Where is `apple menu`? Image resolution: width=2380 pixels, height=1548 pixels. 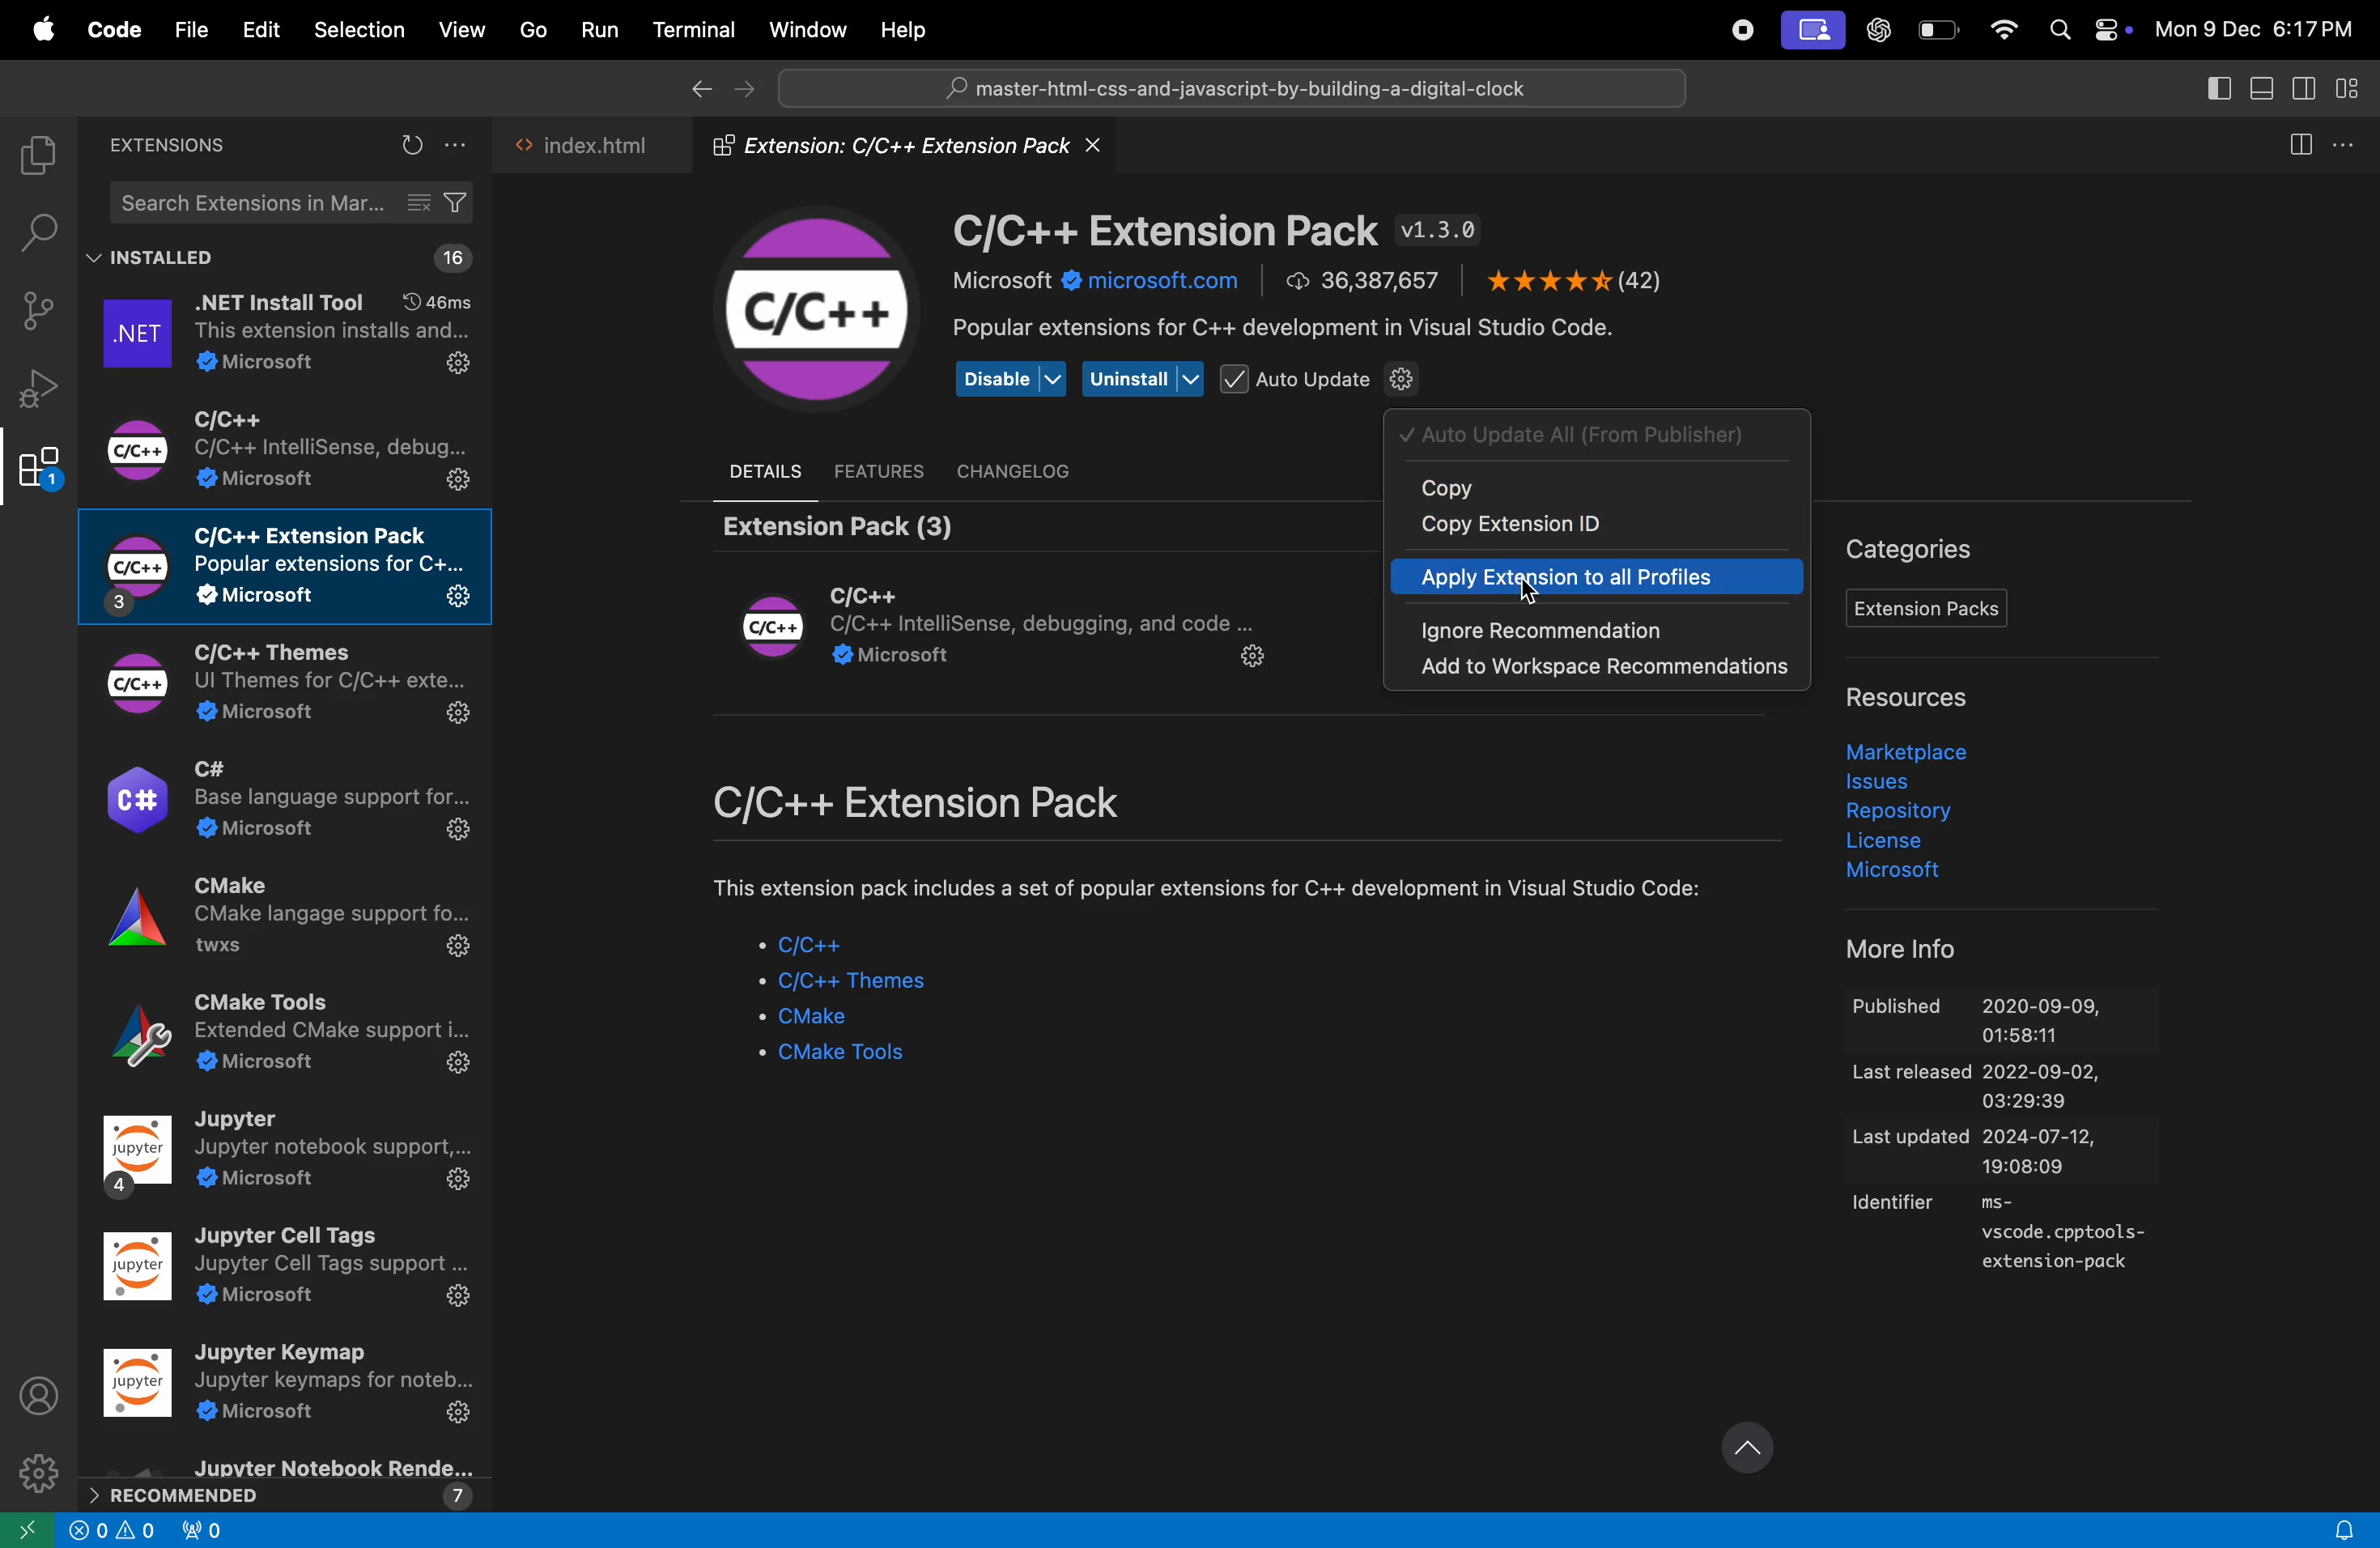 apple menu is located at coordinates (38, 25).